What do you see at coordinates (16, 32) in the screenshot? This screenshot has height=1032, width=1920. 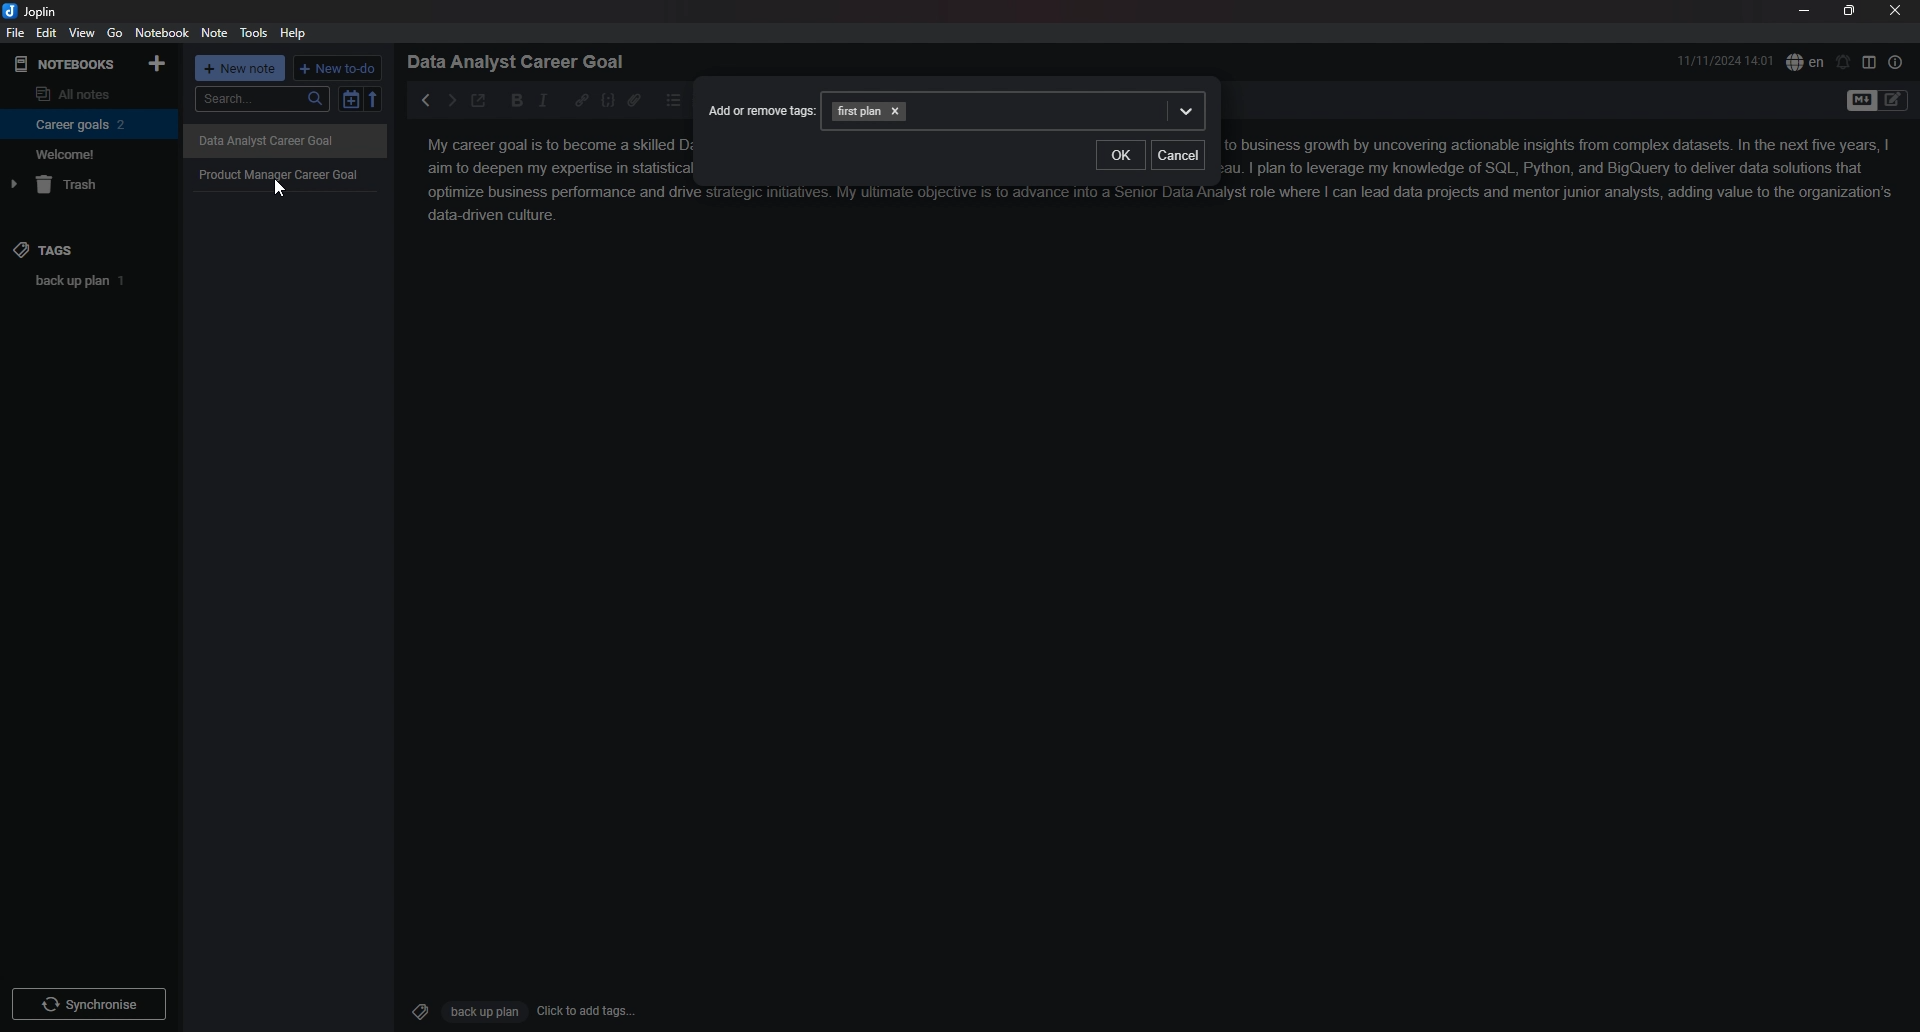 I see `file` at bounding box center [16, 32].